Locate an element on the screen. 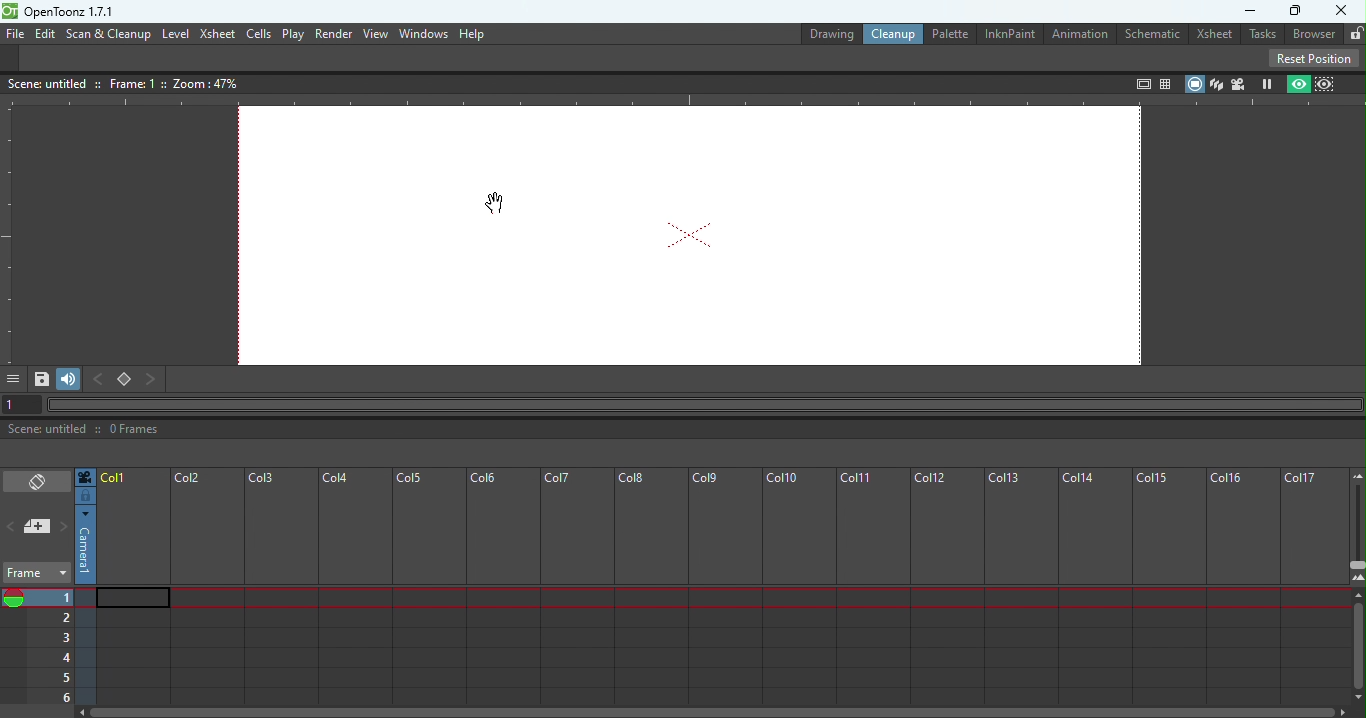 Image resolution: width=1366 pixels, height=718 pixels. Play is located at coordinates (293, 34).